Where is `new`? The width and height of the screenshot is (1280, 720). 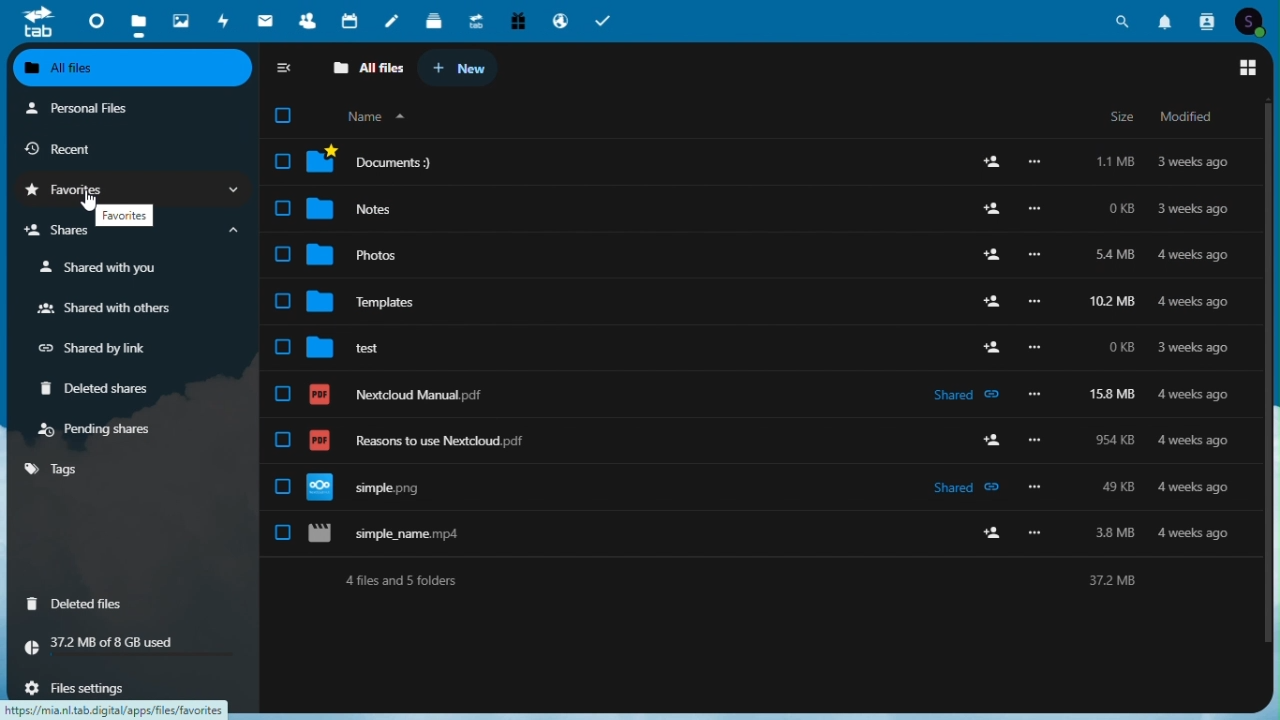 new is located at coordinates (459, 69).